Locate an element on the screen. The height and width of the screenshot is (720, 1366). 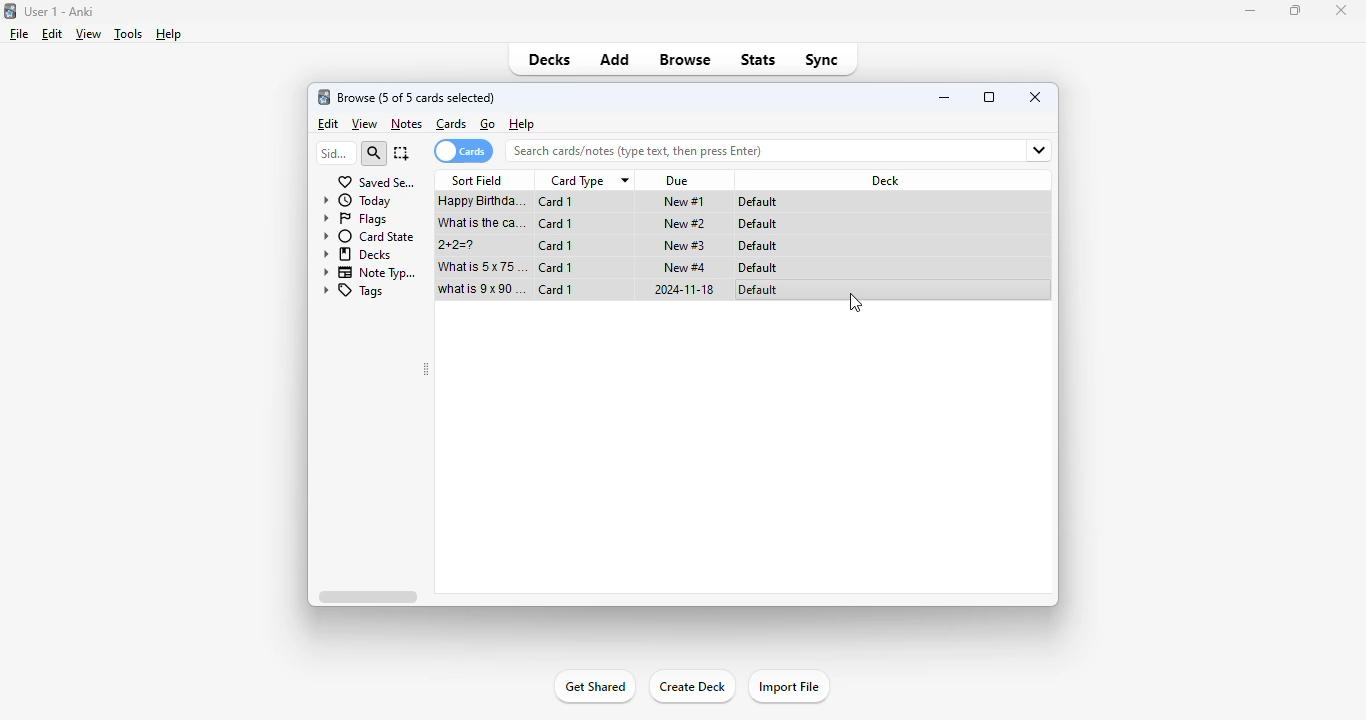
view is located at coordinates (89, 34).